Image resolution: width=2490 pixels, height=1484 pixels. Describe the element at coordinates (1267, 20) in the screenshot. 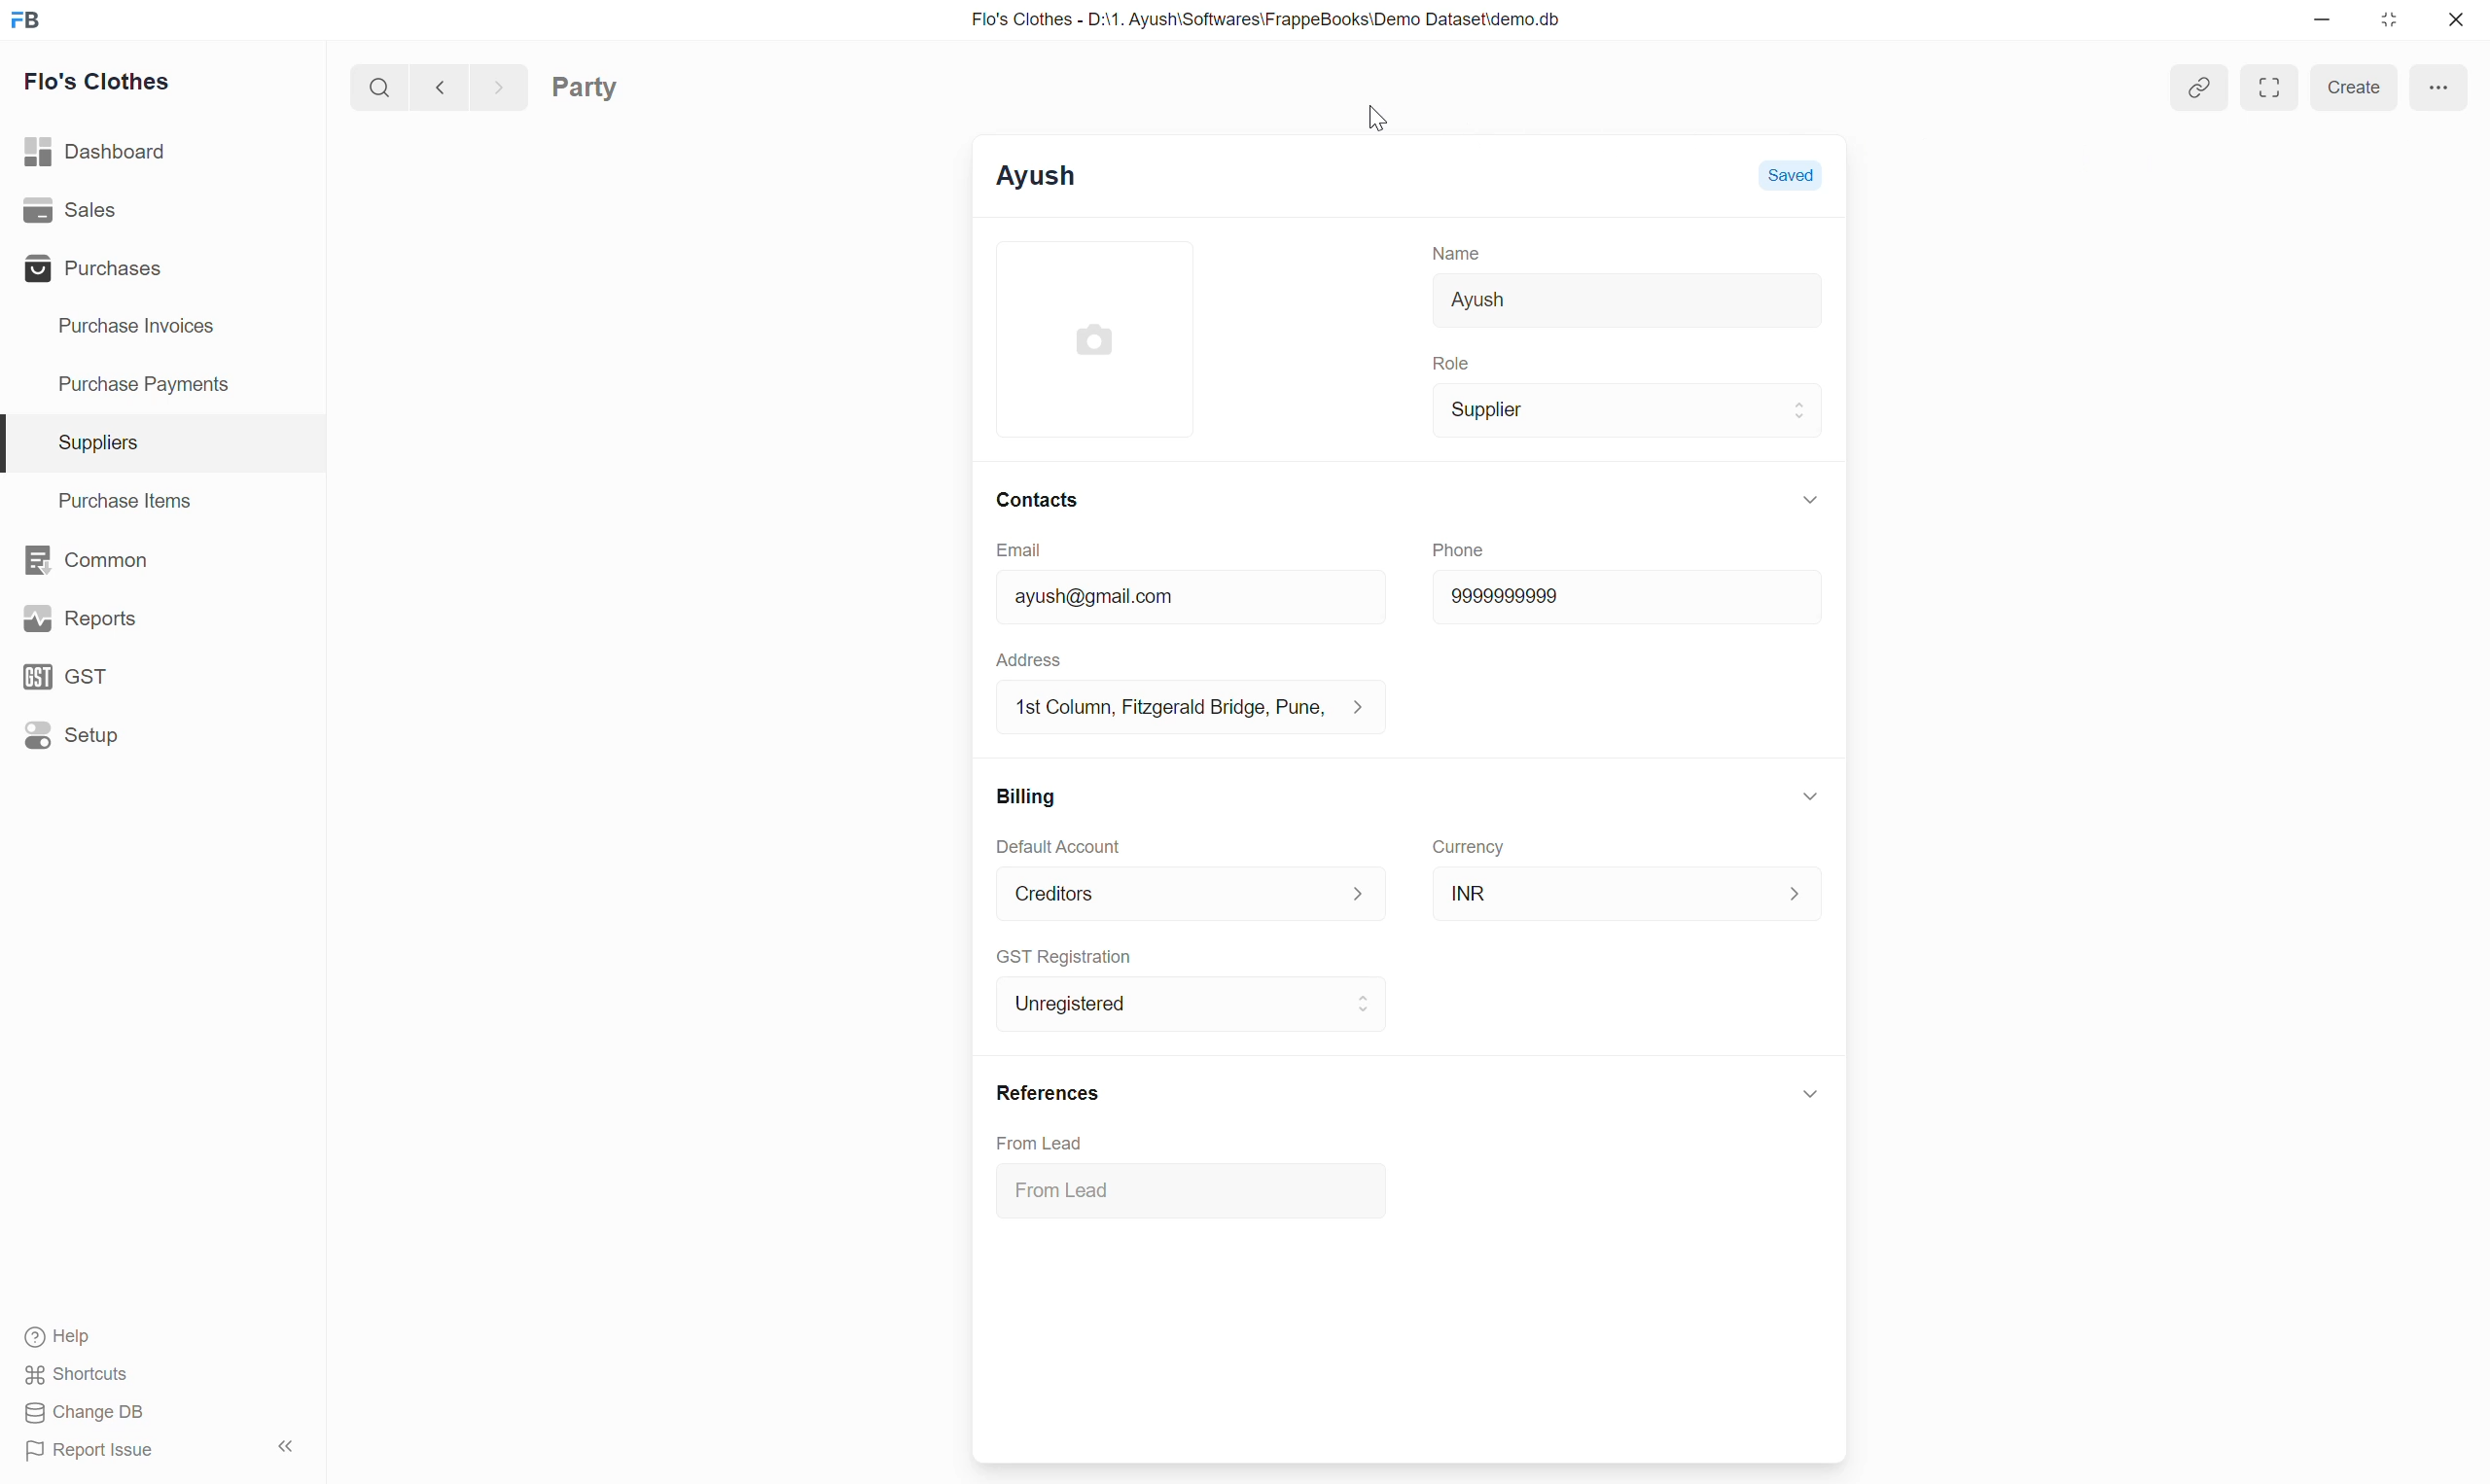

I see `Flo's Clothes - D:\1. Ayush\Softwares\FrappeBooks\Demo Dataset\demo.db` at that location.